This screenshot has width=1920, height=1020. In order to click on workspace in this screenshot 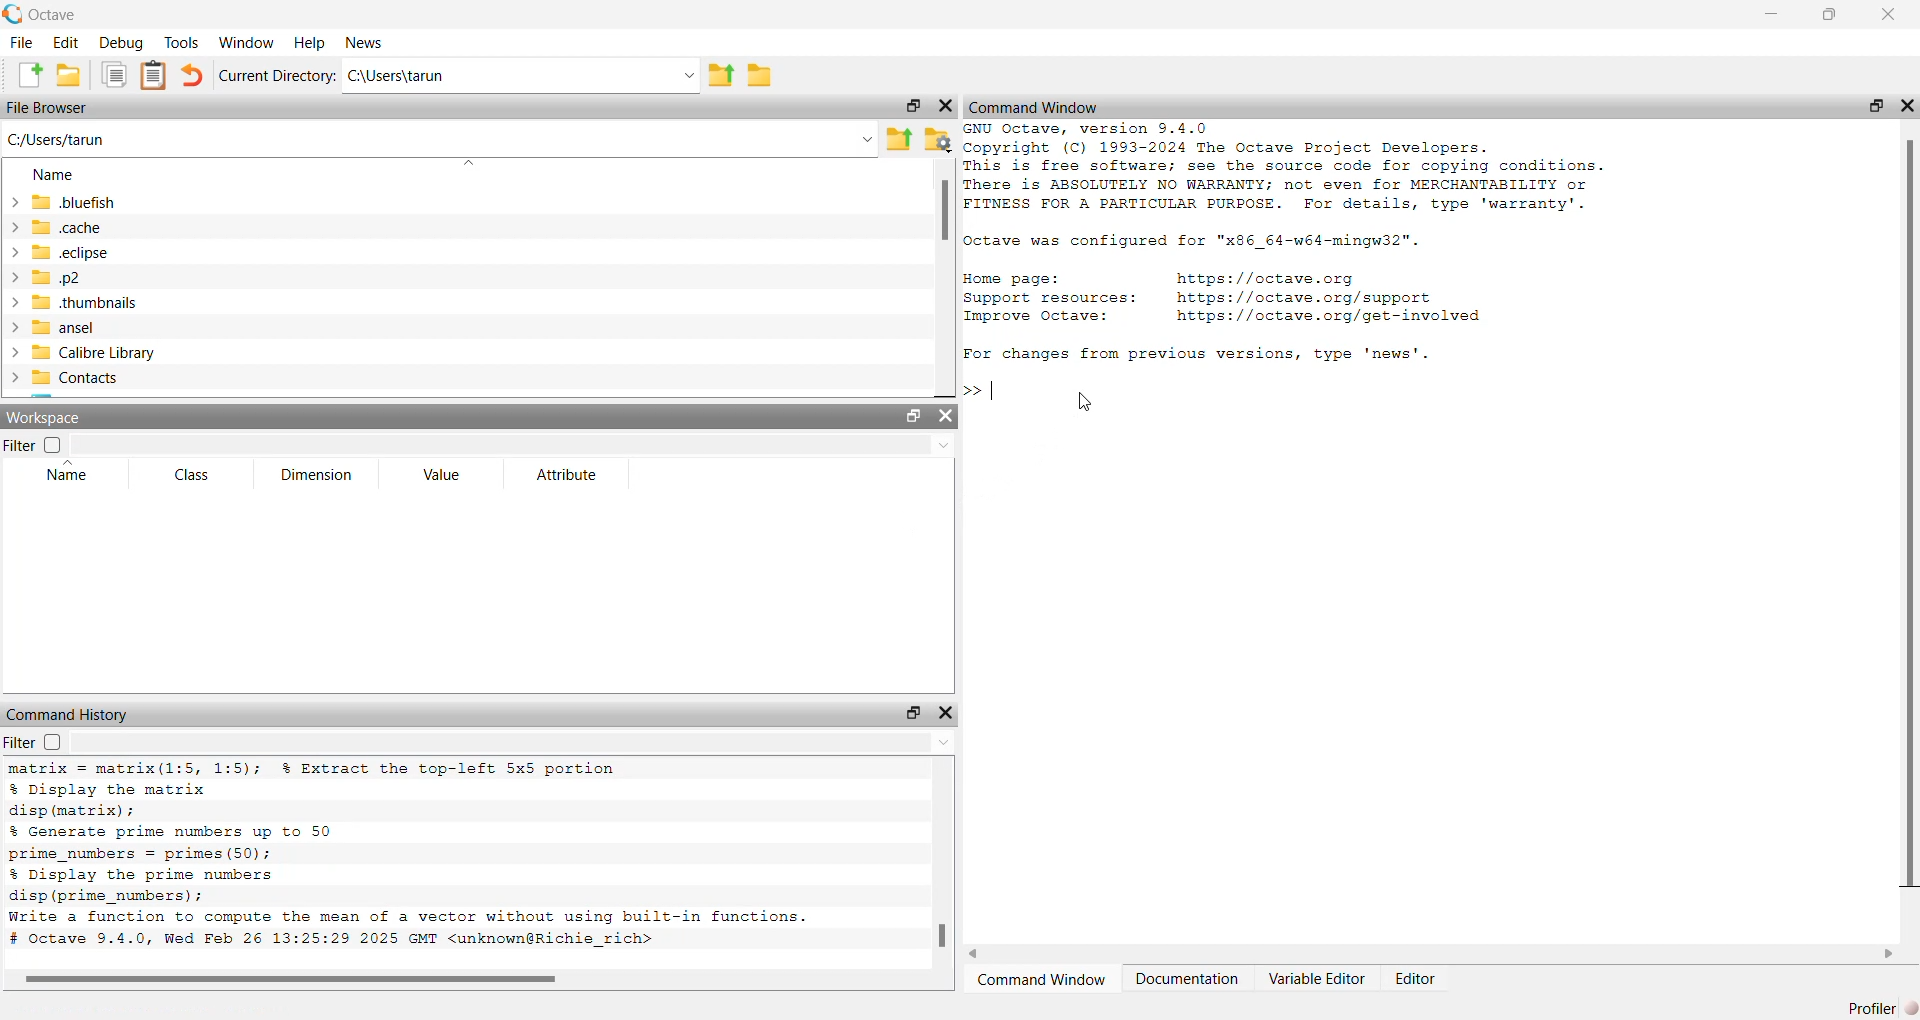, I will do `click(44, 417)`.